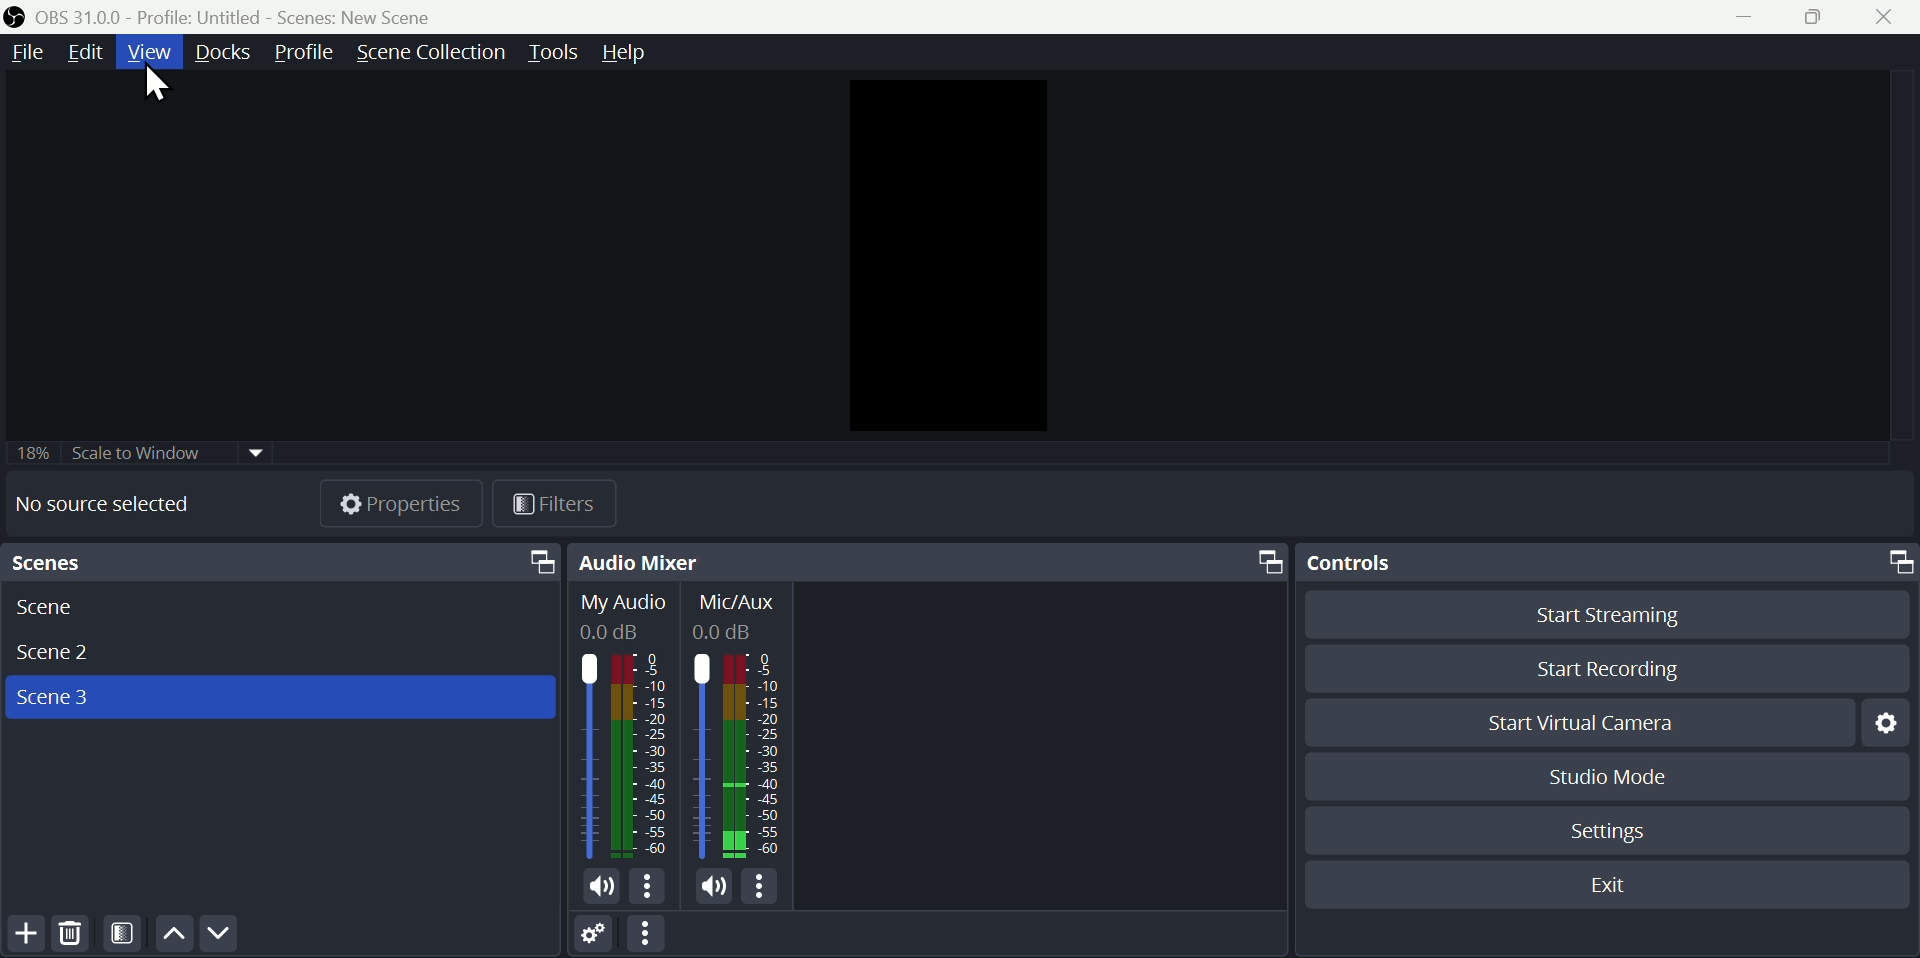  What do you see at coordinates (1613, 836) in the screenshot?
I see `Settings` at bounding box center [1613, 836].